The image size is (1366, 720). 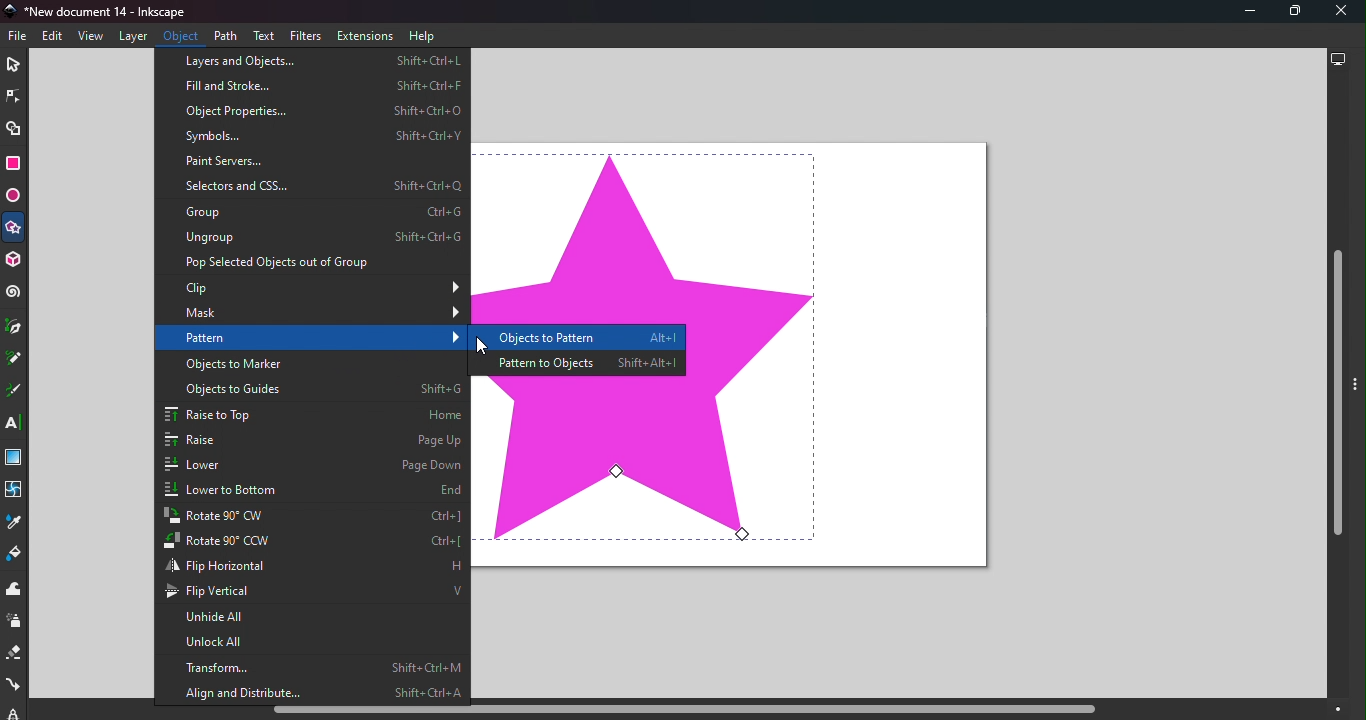 I want to click on Document name, so click(x=104, y=11).